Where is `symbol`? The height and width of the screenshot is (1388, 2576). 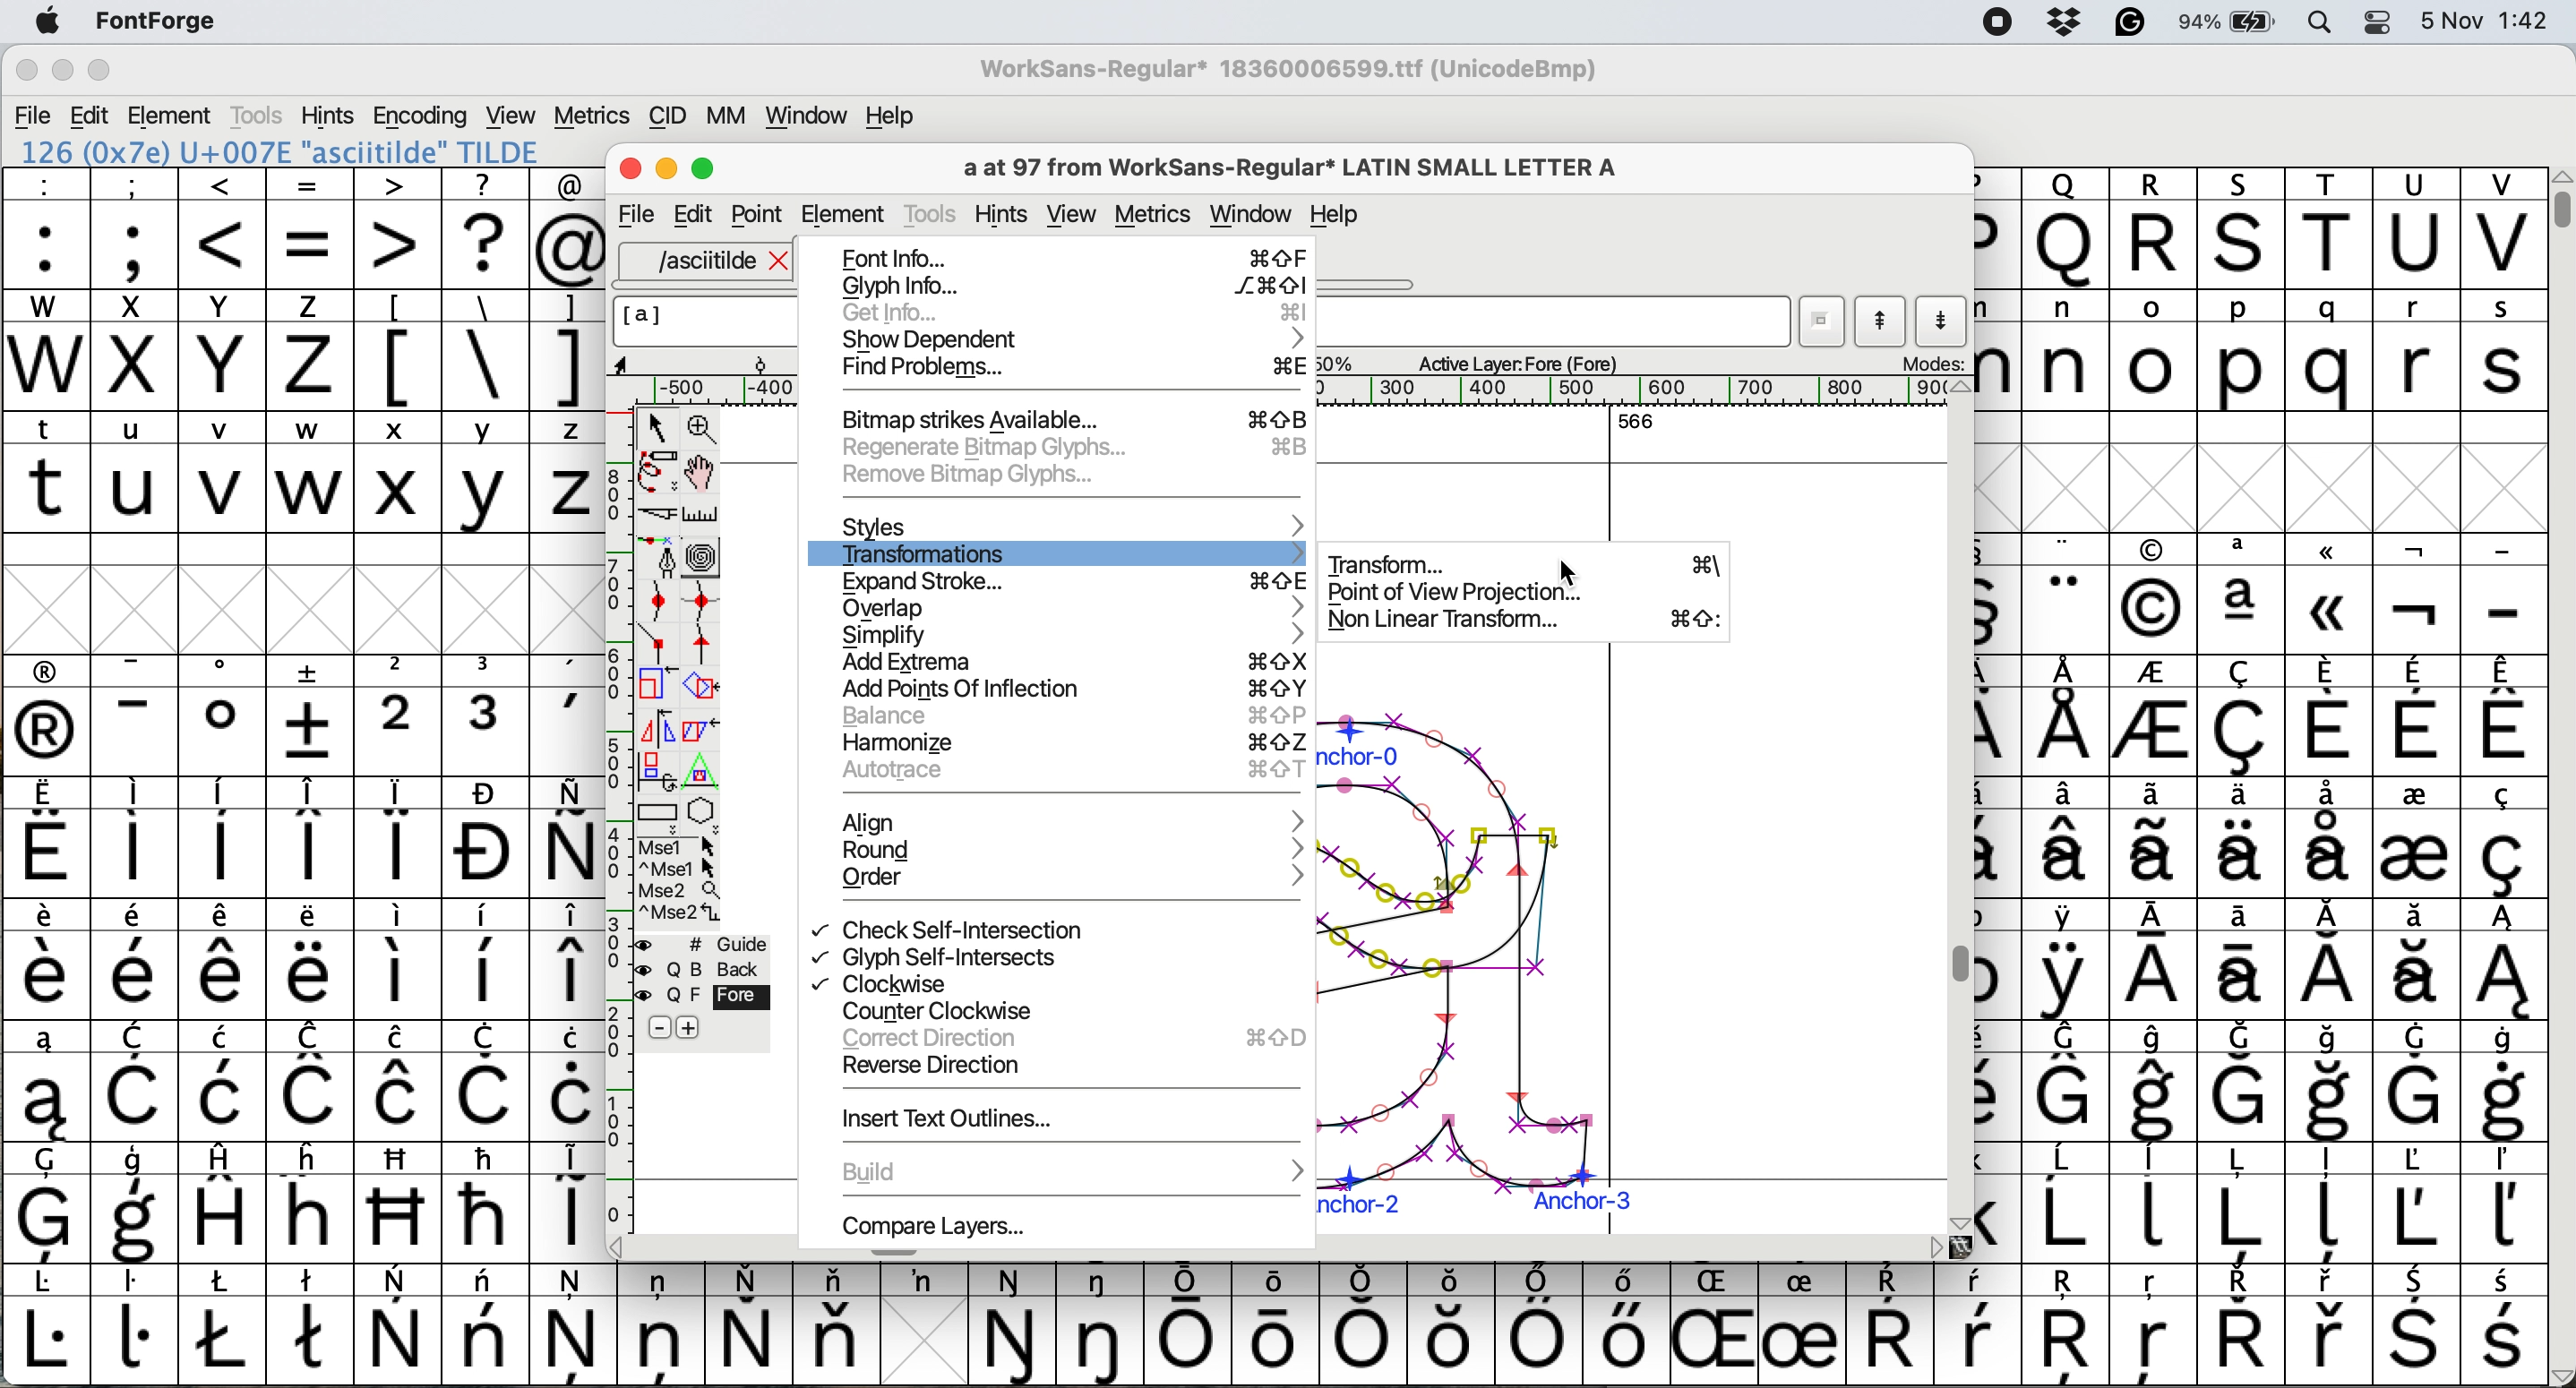 symbol is located at coordinates (2416, 717).